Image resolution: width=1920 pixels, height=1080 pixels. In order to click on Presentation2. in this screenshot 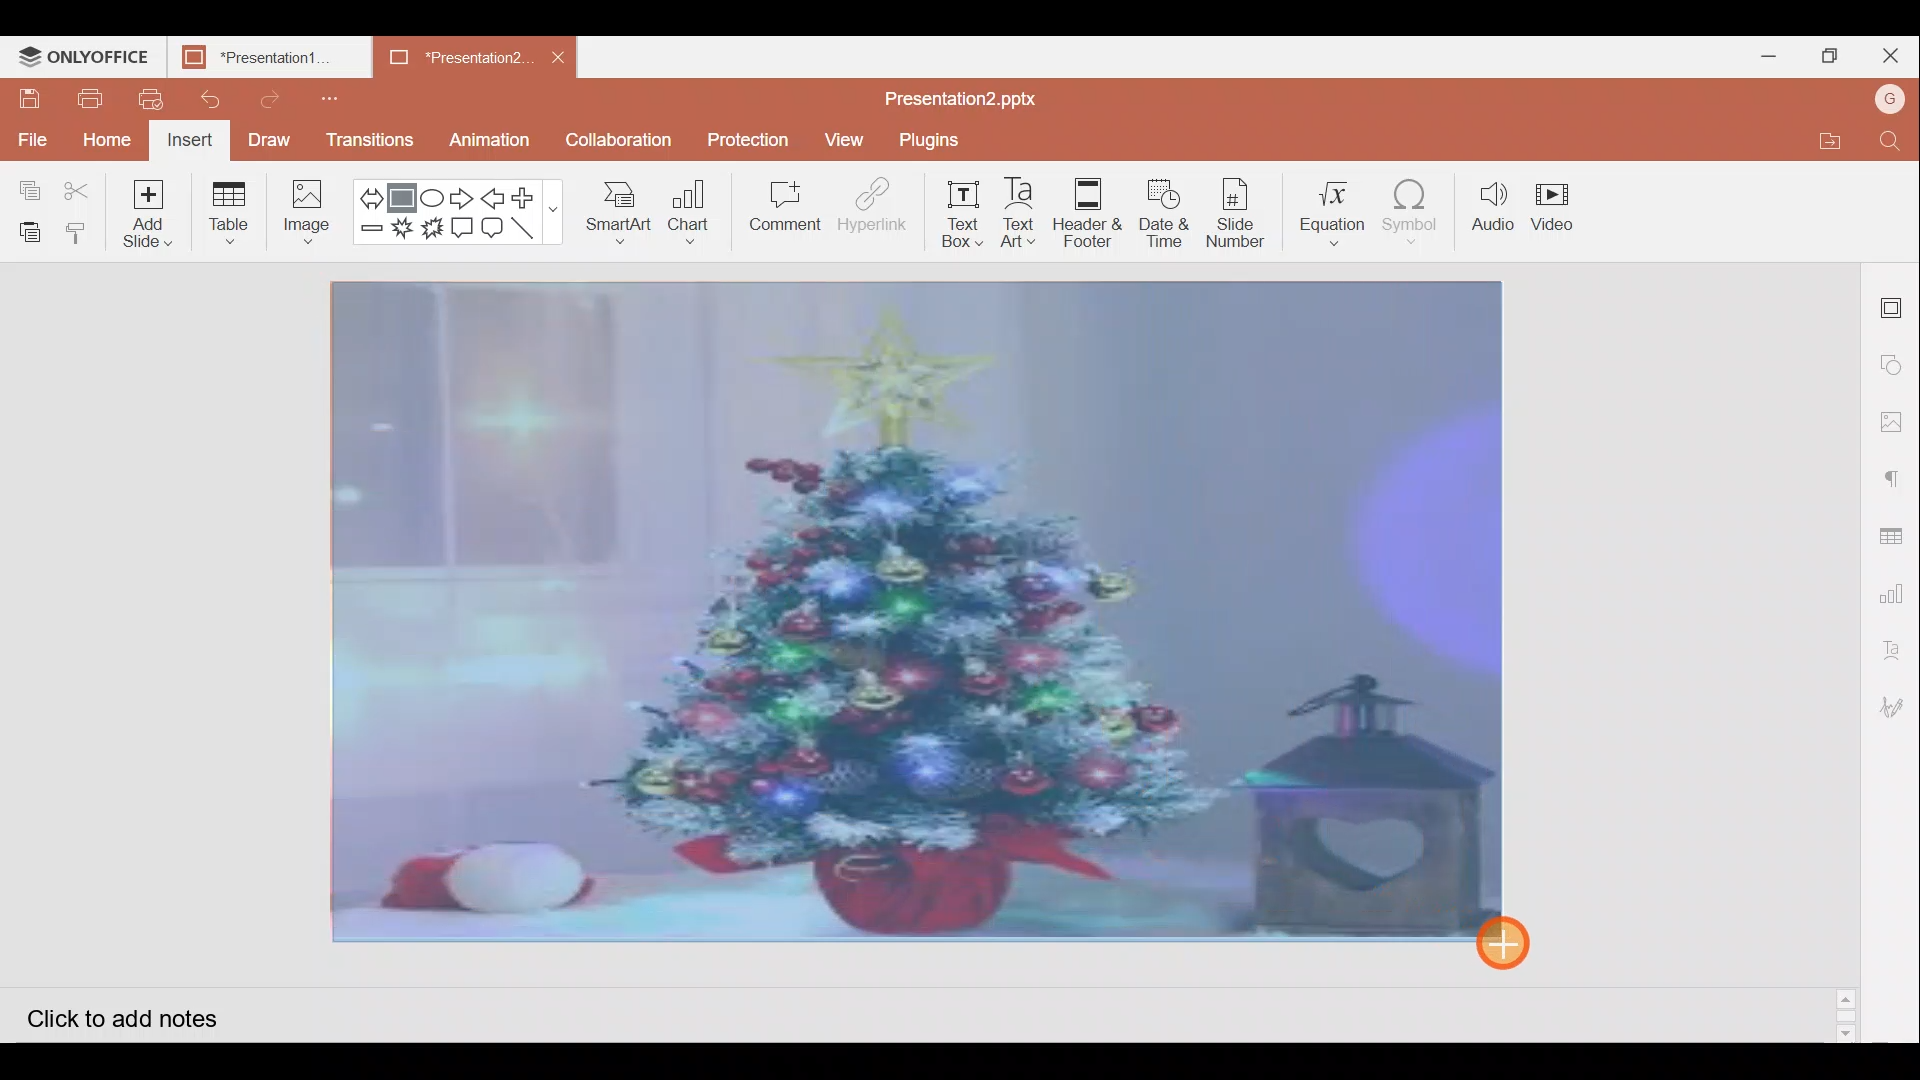, I will do `click(451, 58)`.